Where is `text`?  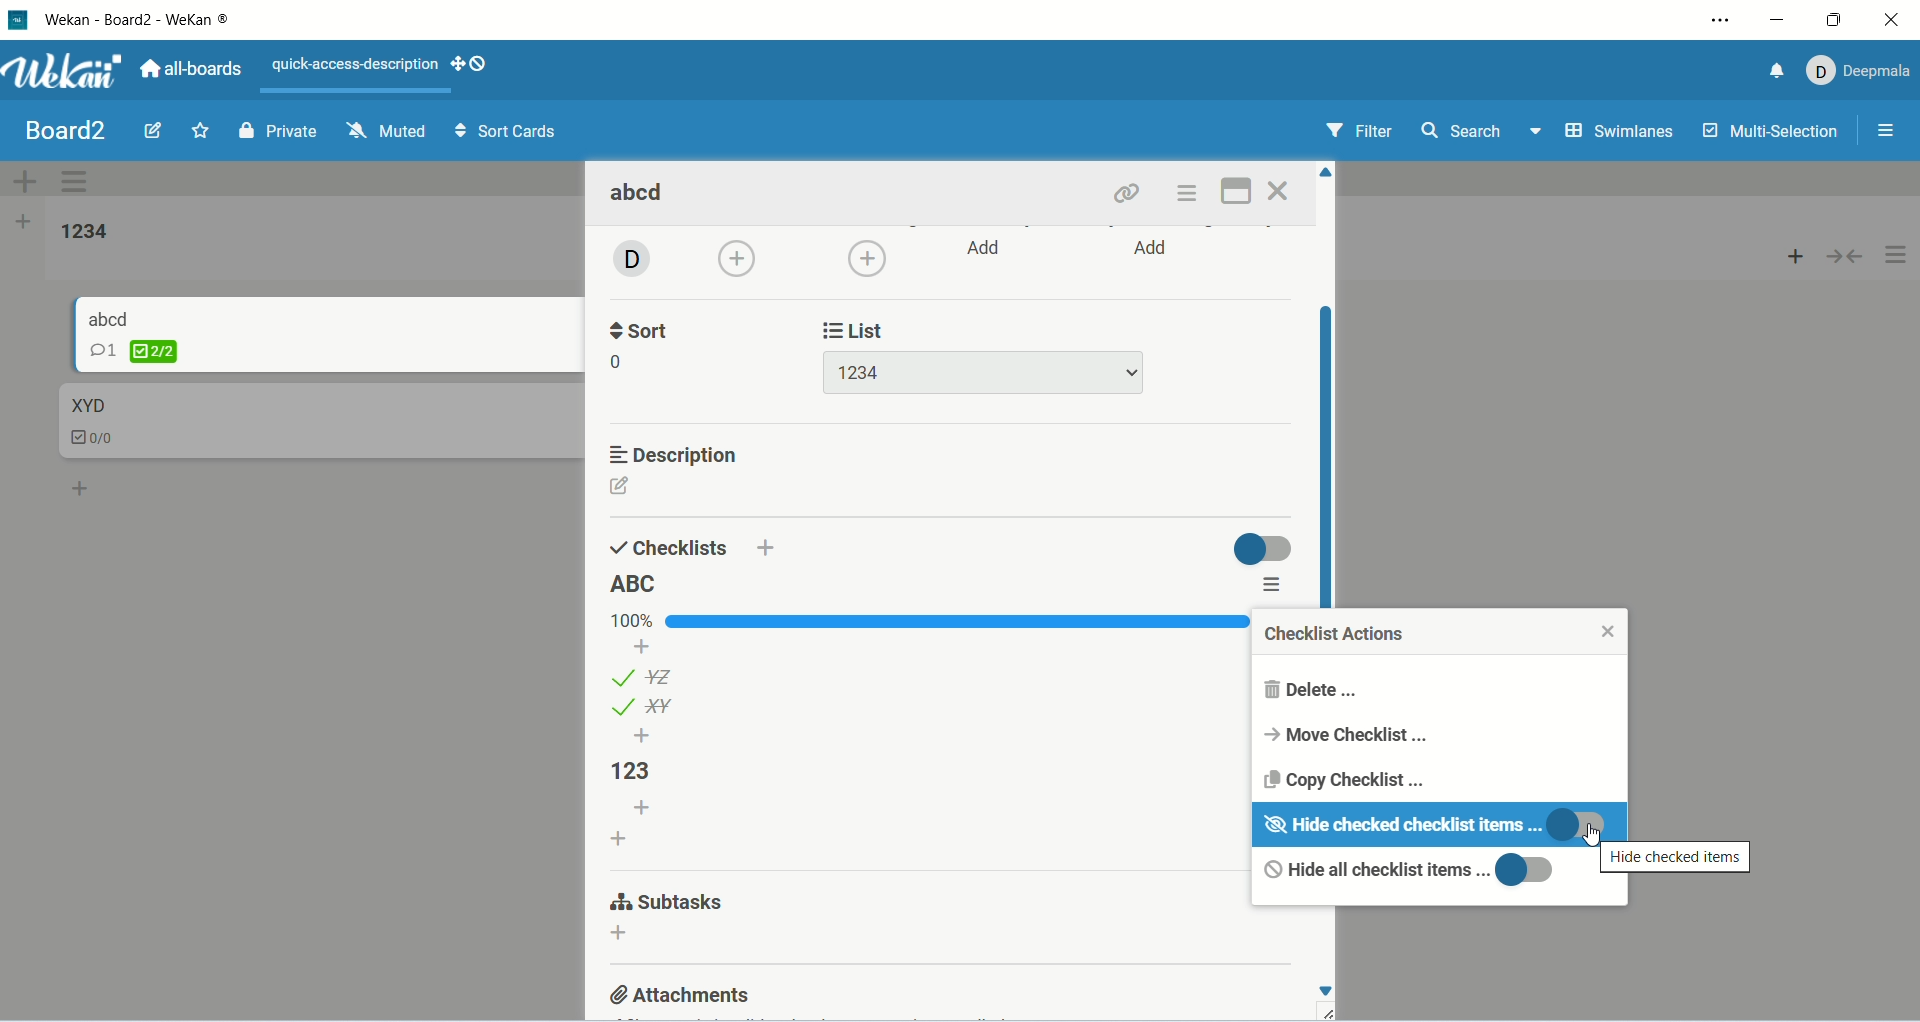 text is located at coordinates (356, 65).